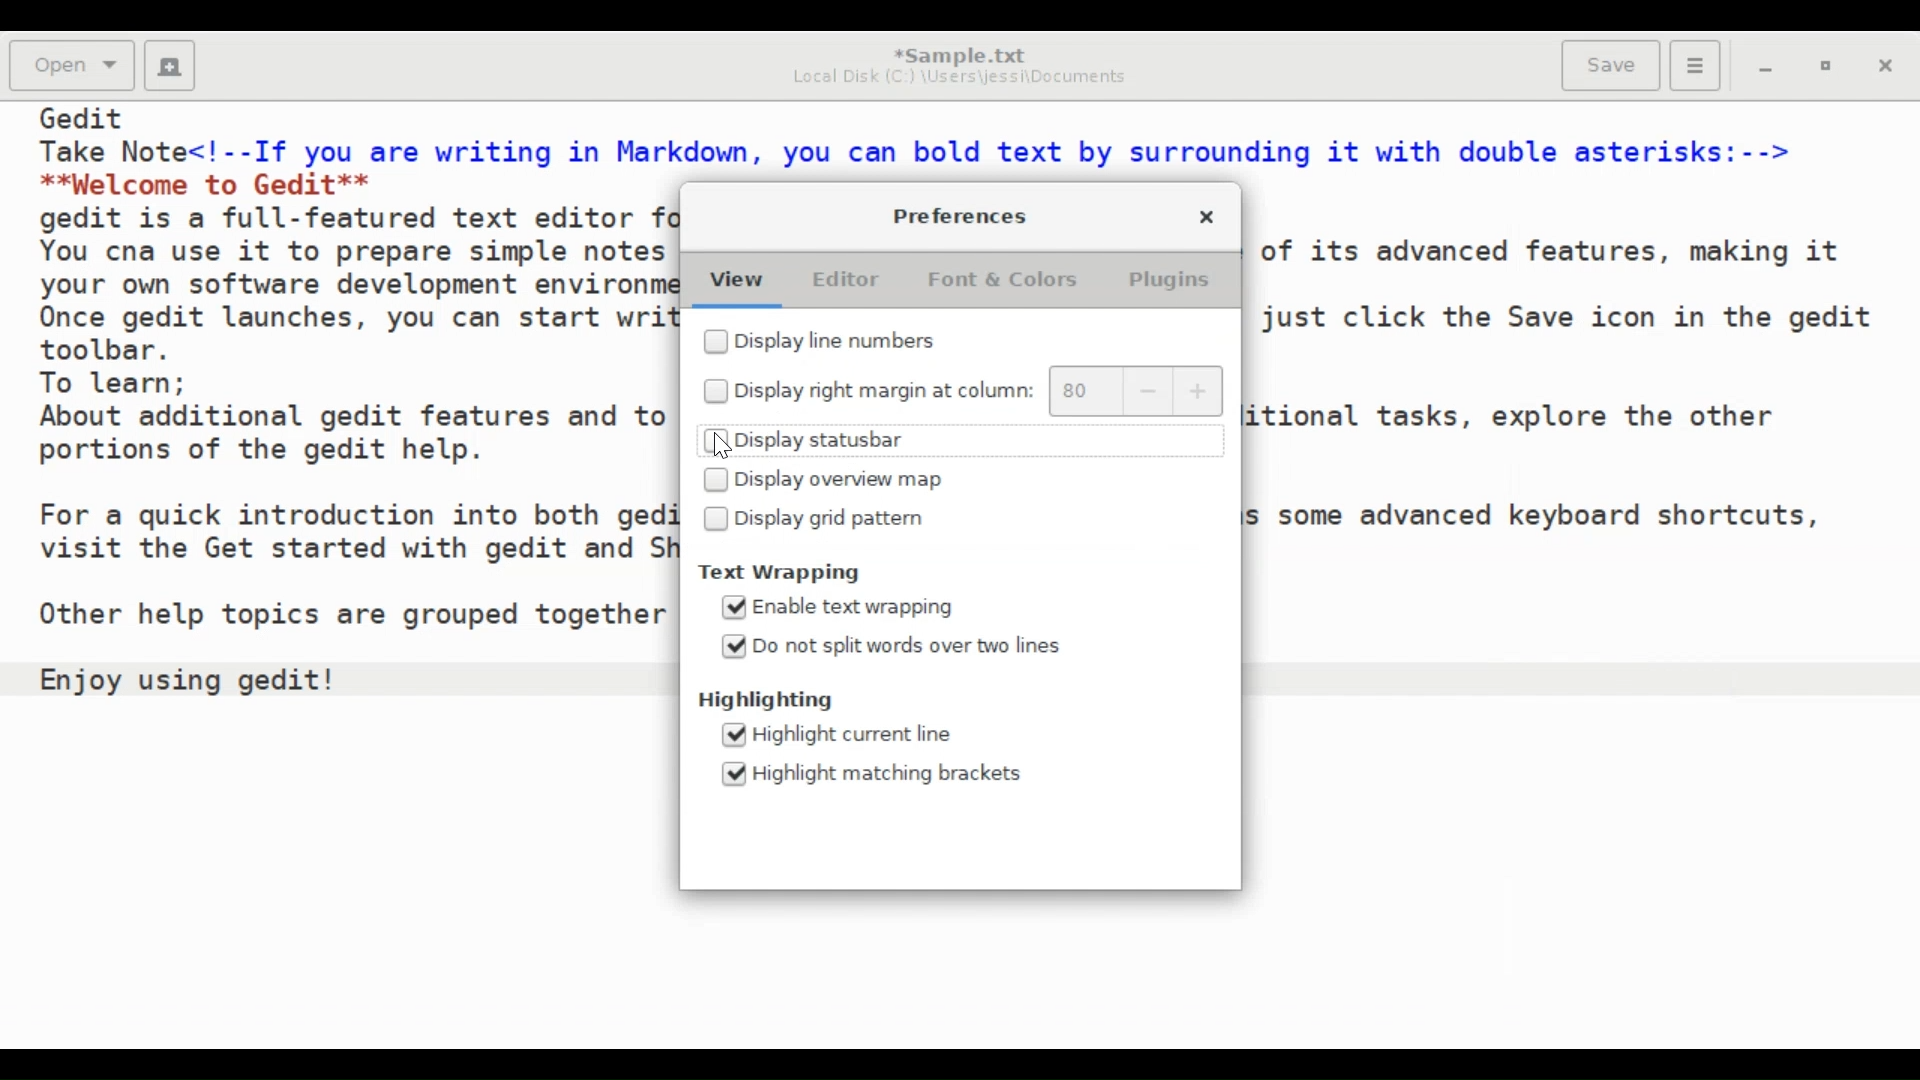 Image resolution: width=1920 pixels, height=1080 pixels. I want to click on Preferences, so click(957, 219).